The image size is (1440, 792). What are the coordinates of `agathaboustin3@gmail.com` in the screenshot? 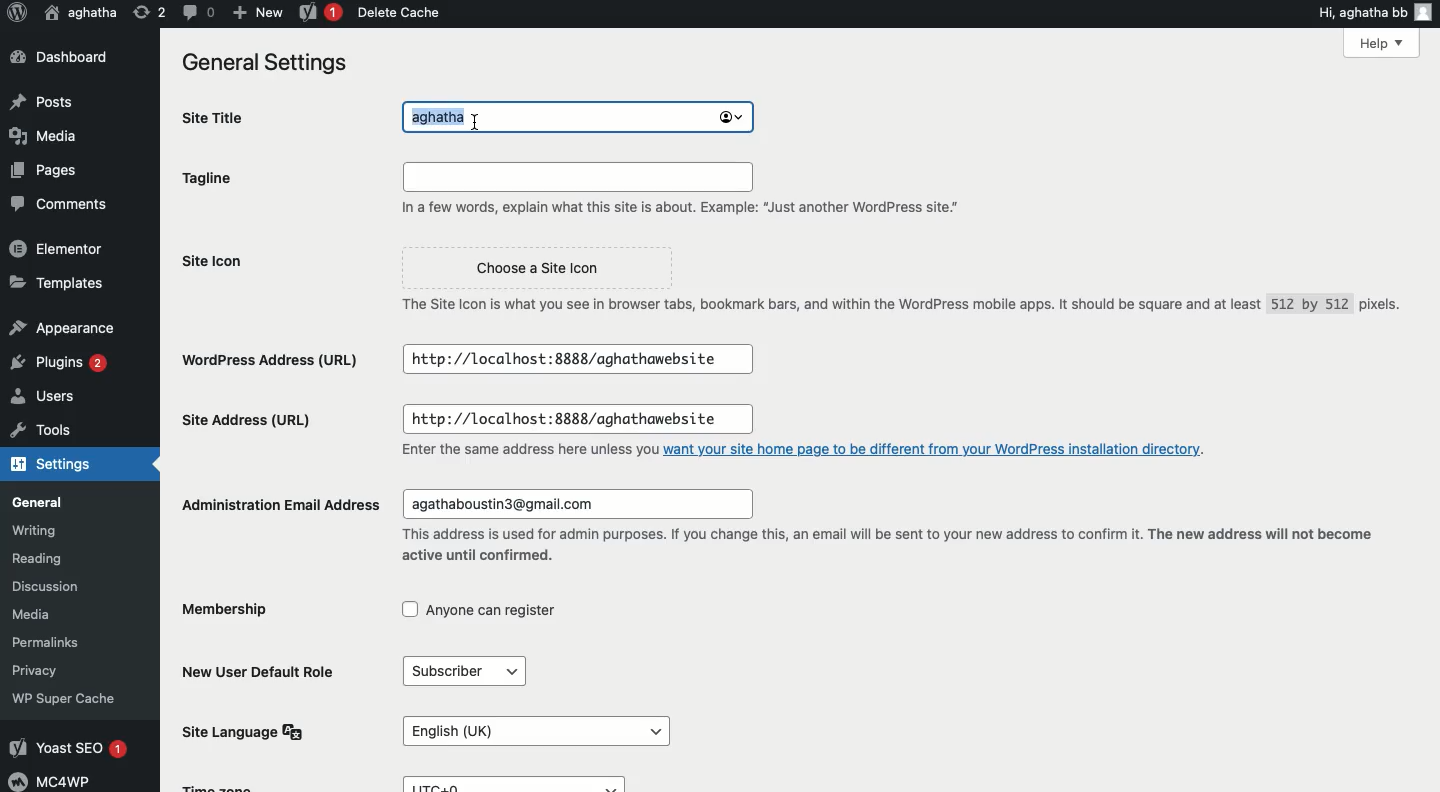 It's located at (578, 505).